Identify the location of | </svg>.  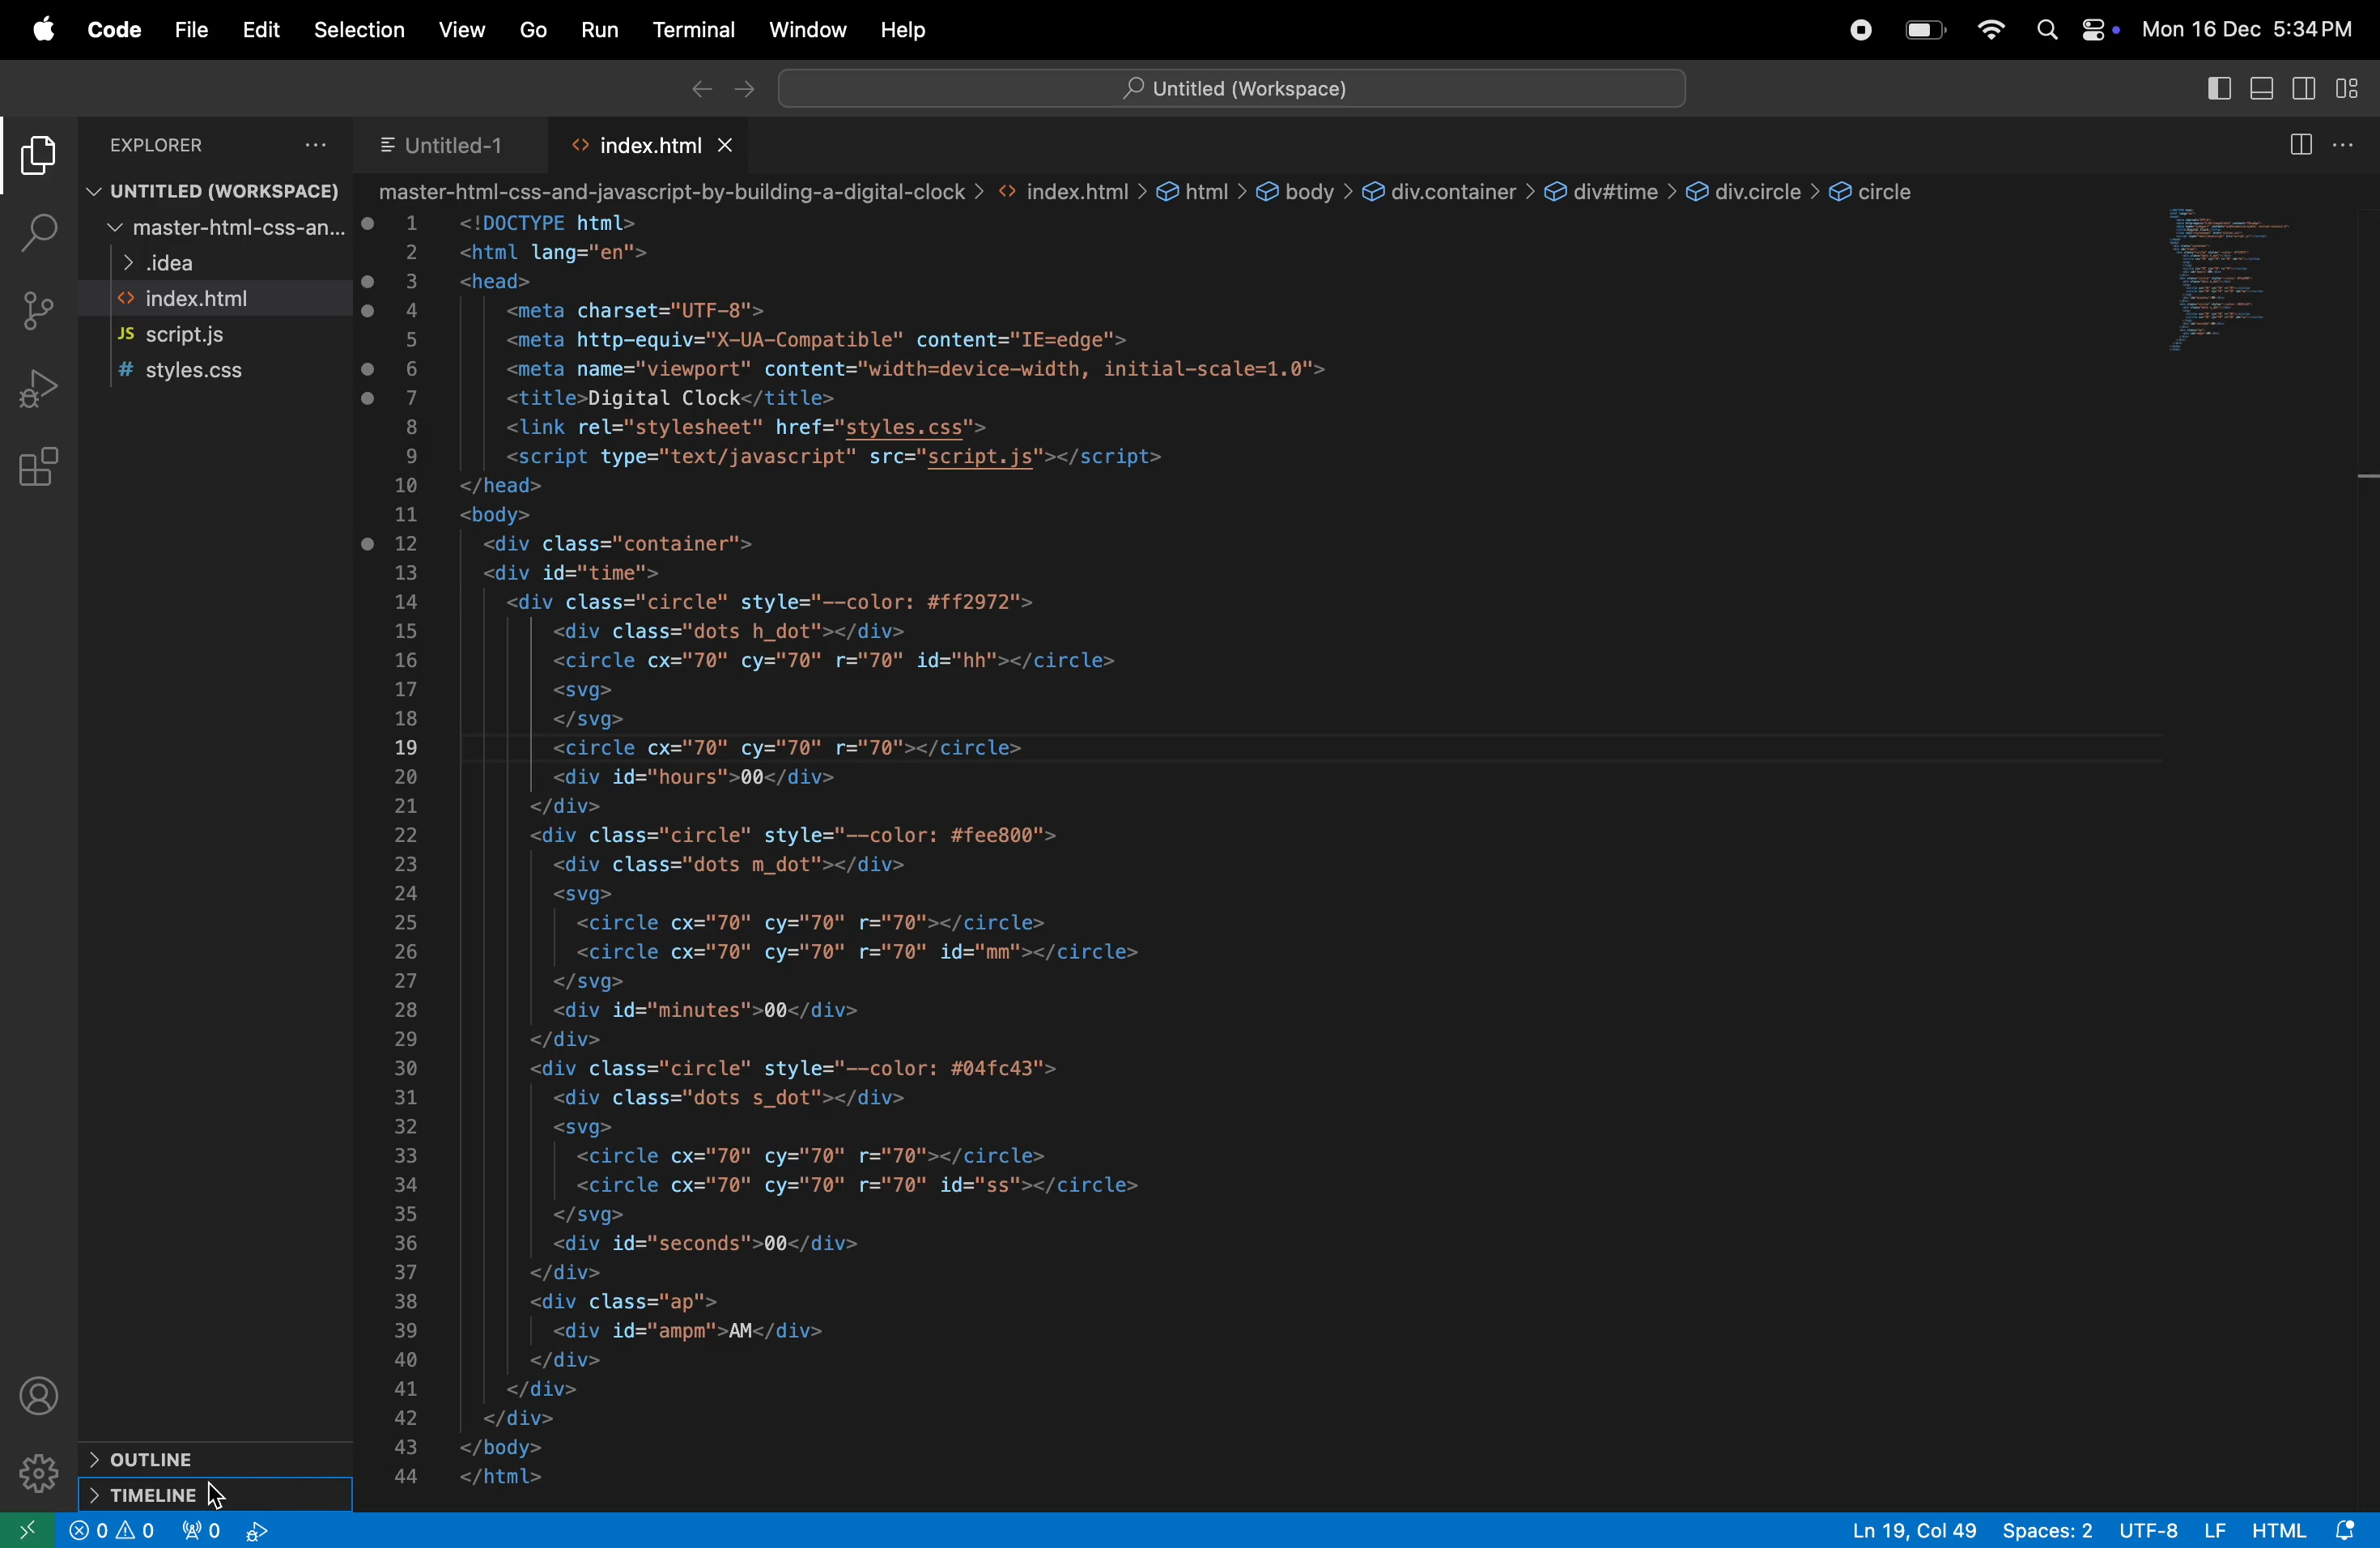
(584, 721).